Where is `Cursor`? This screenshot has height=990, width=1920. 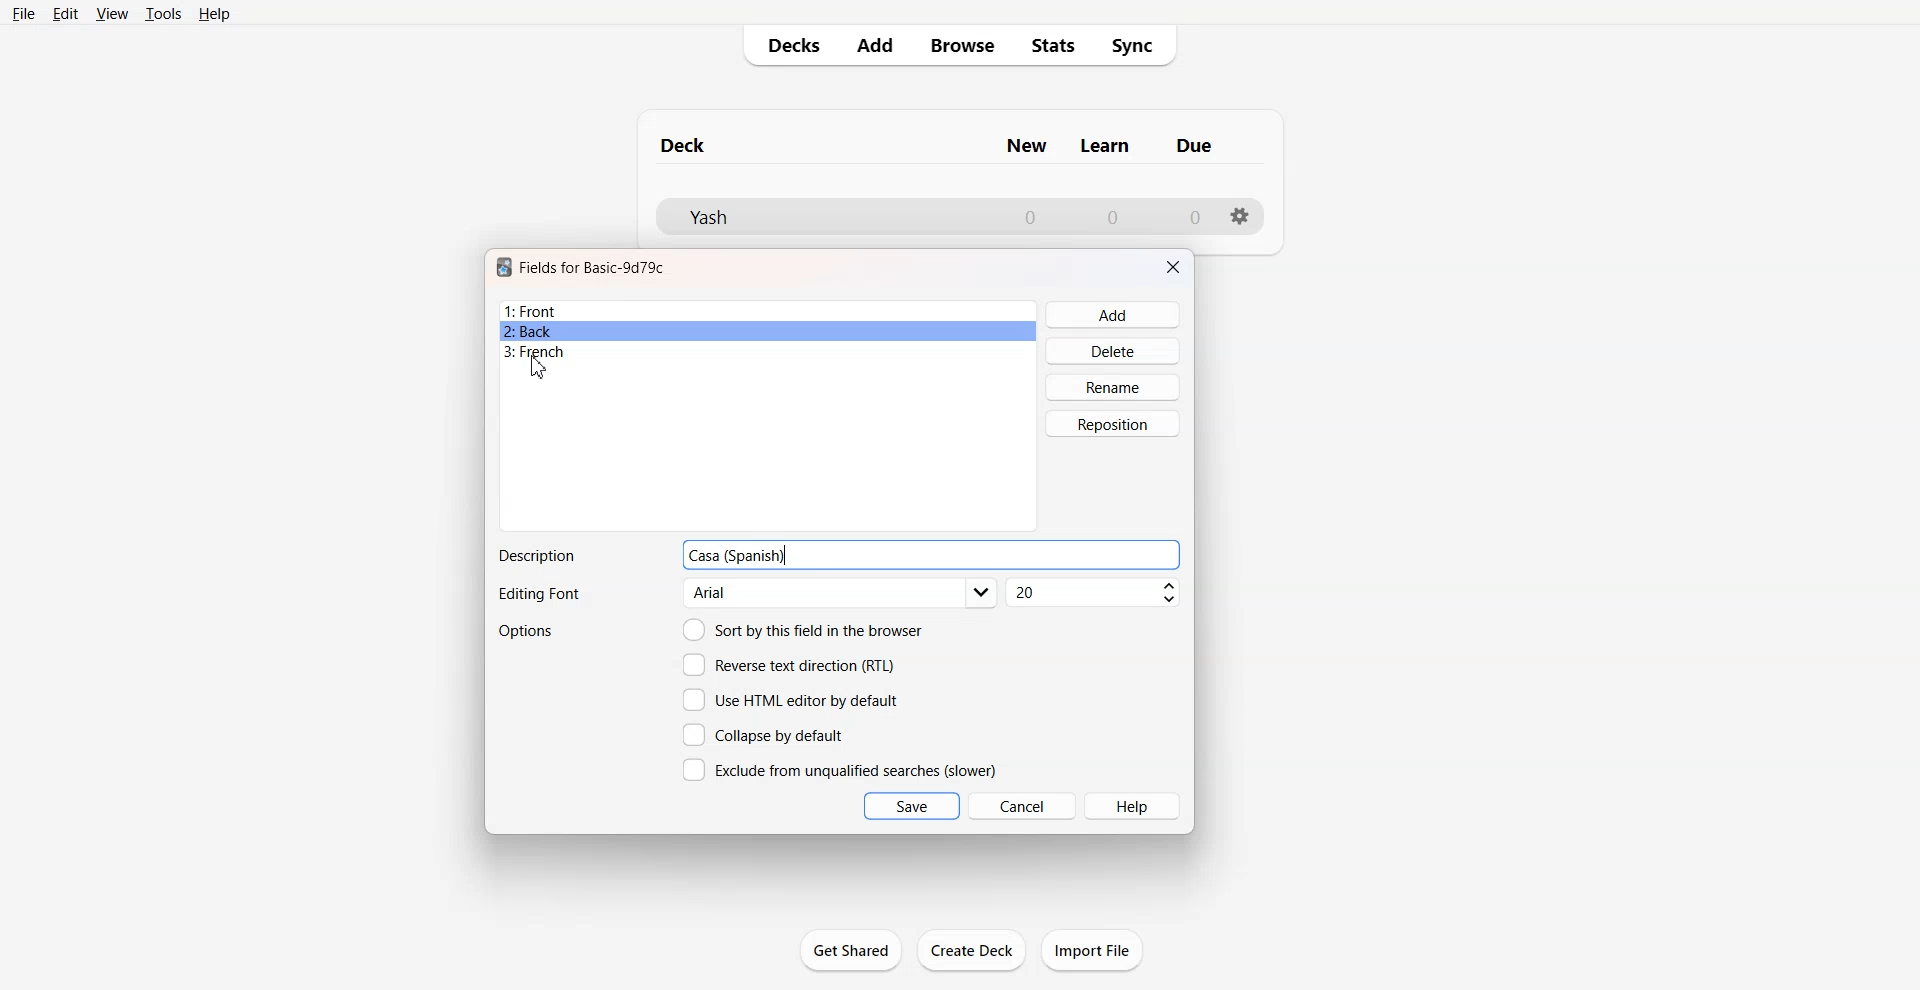
Cursor is located at coordinates (538, 368).